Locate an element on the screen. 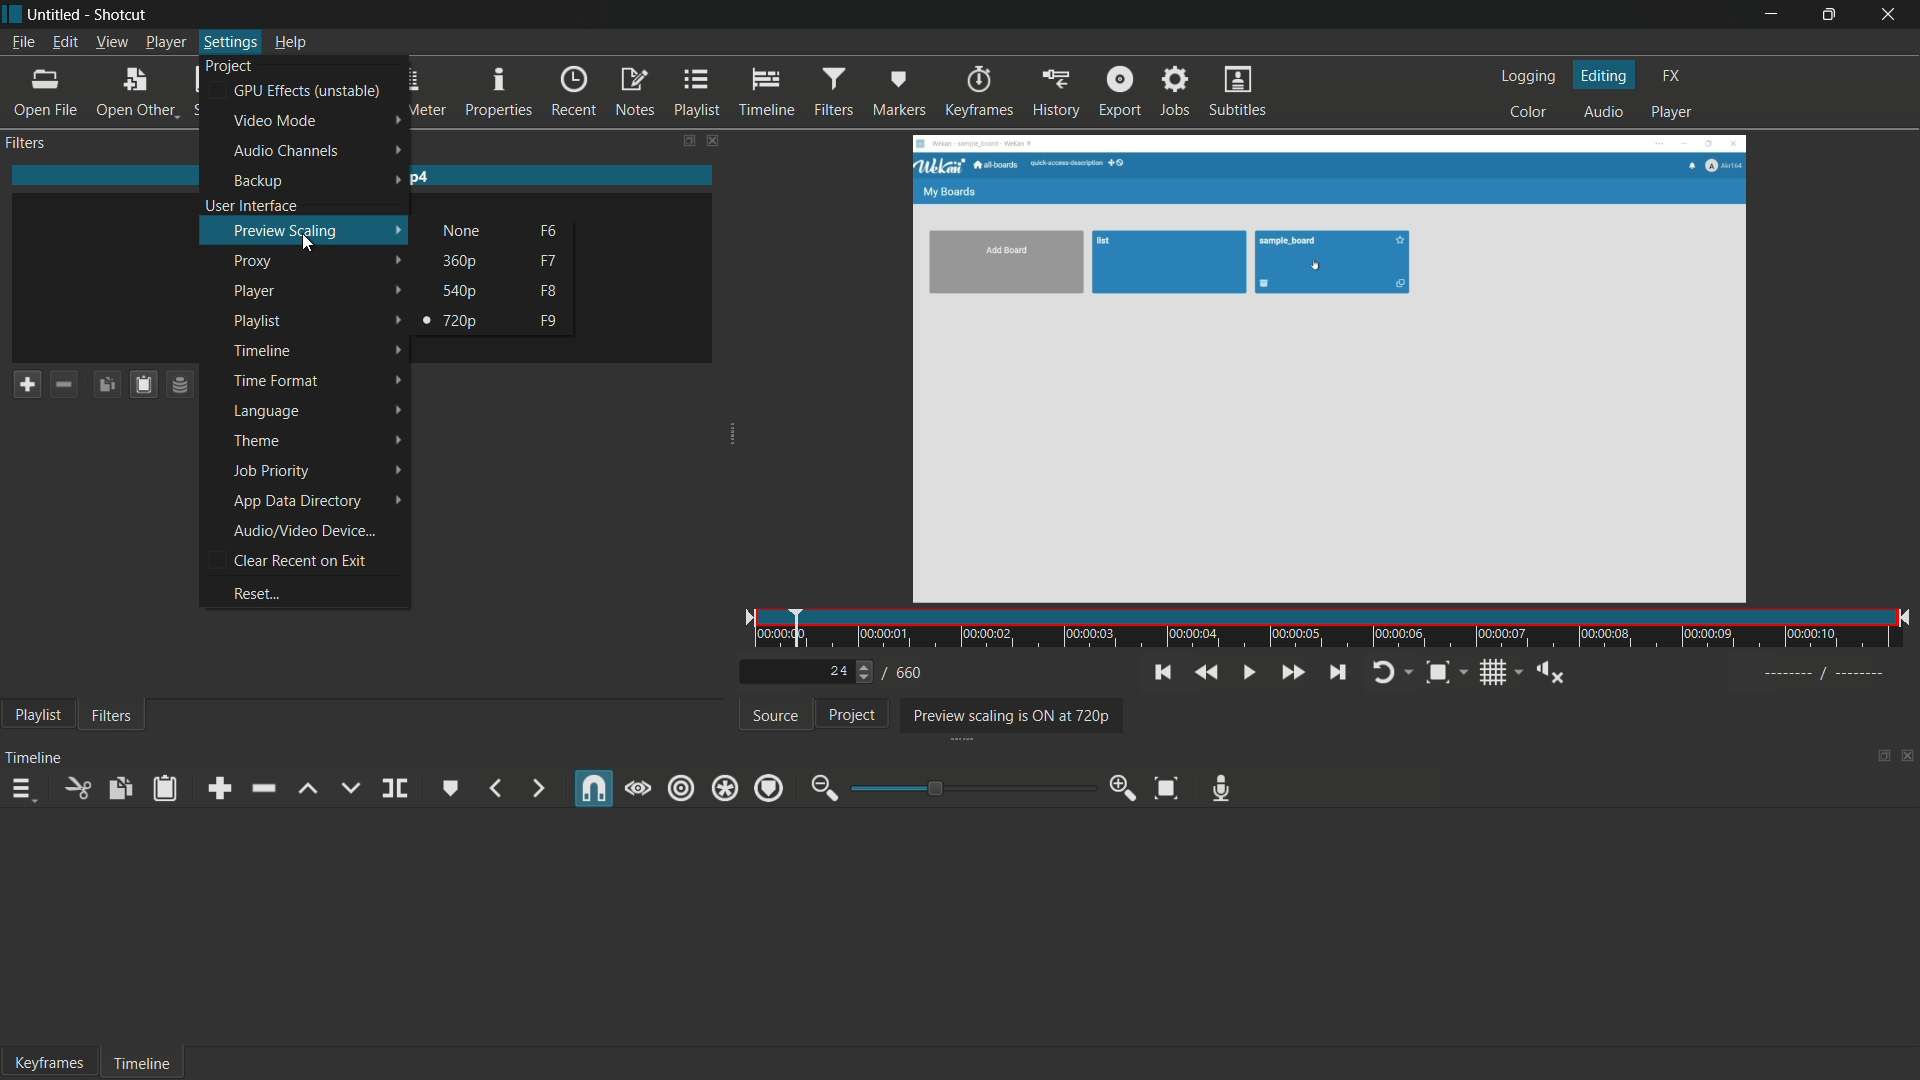 Image resolution: width=1920 pixels, height=1080 pixels. zoom in is located at coordinates (1123, 788).